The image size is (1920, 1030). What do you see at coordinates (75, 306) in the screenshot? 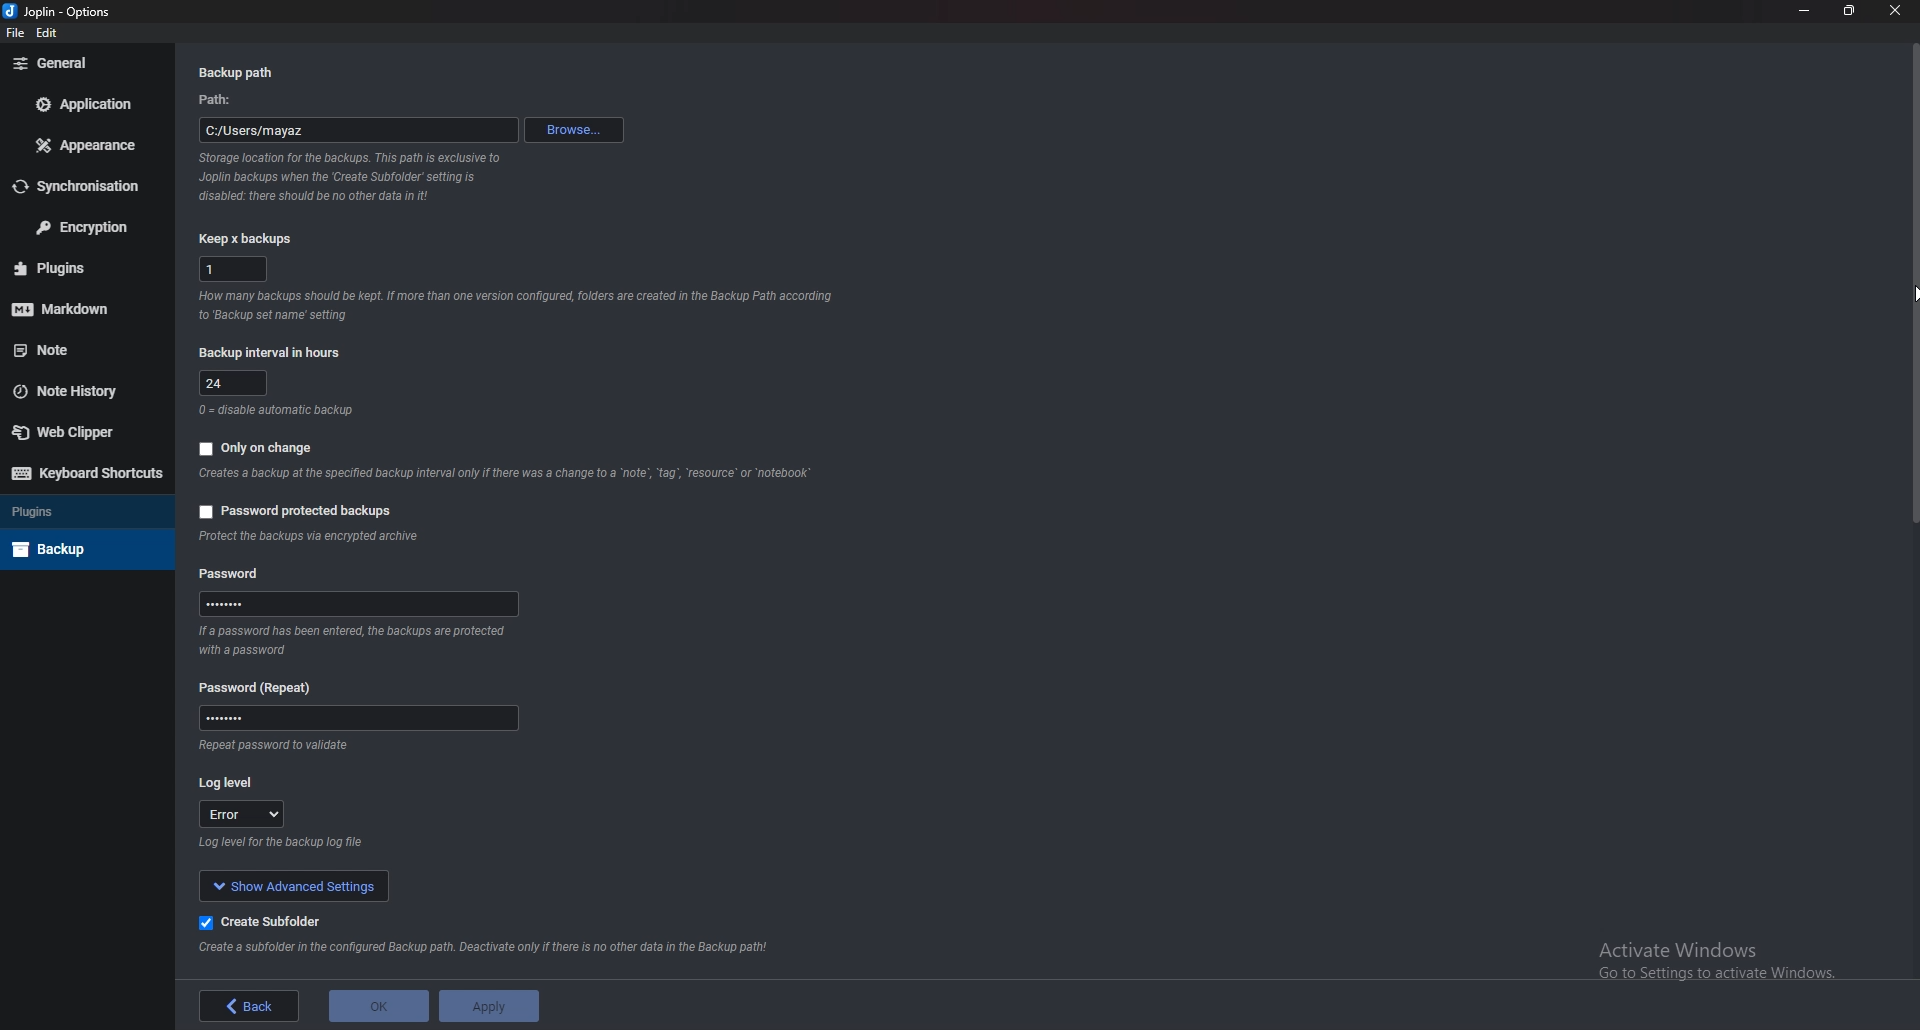
I see `Mark down` at bounding box center [75, 306].